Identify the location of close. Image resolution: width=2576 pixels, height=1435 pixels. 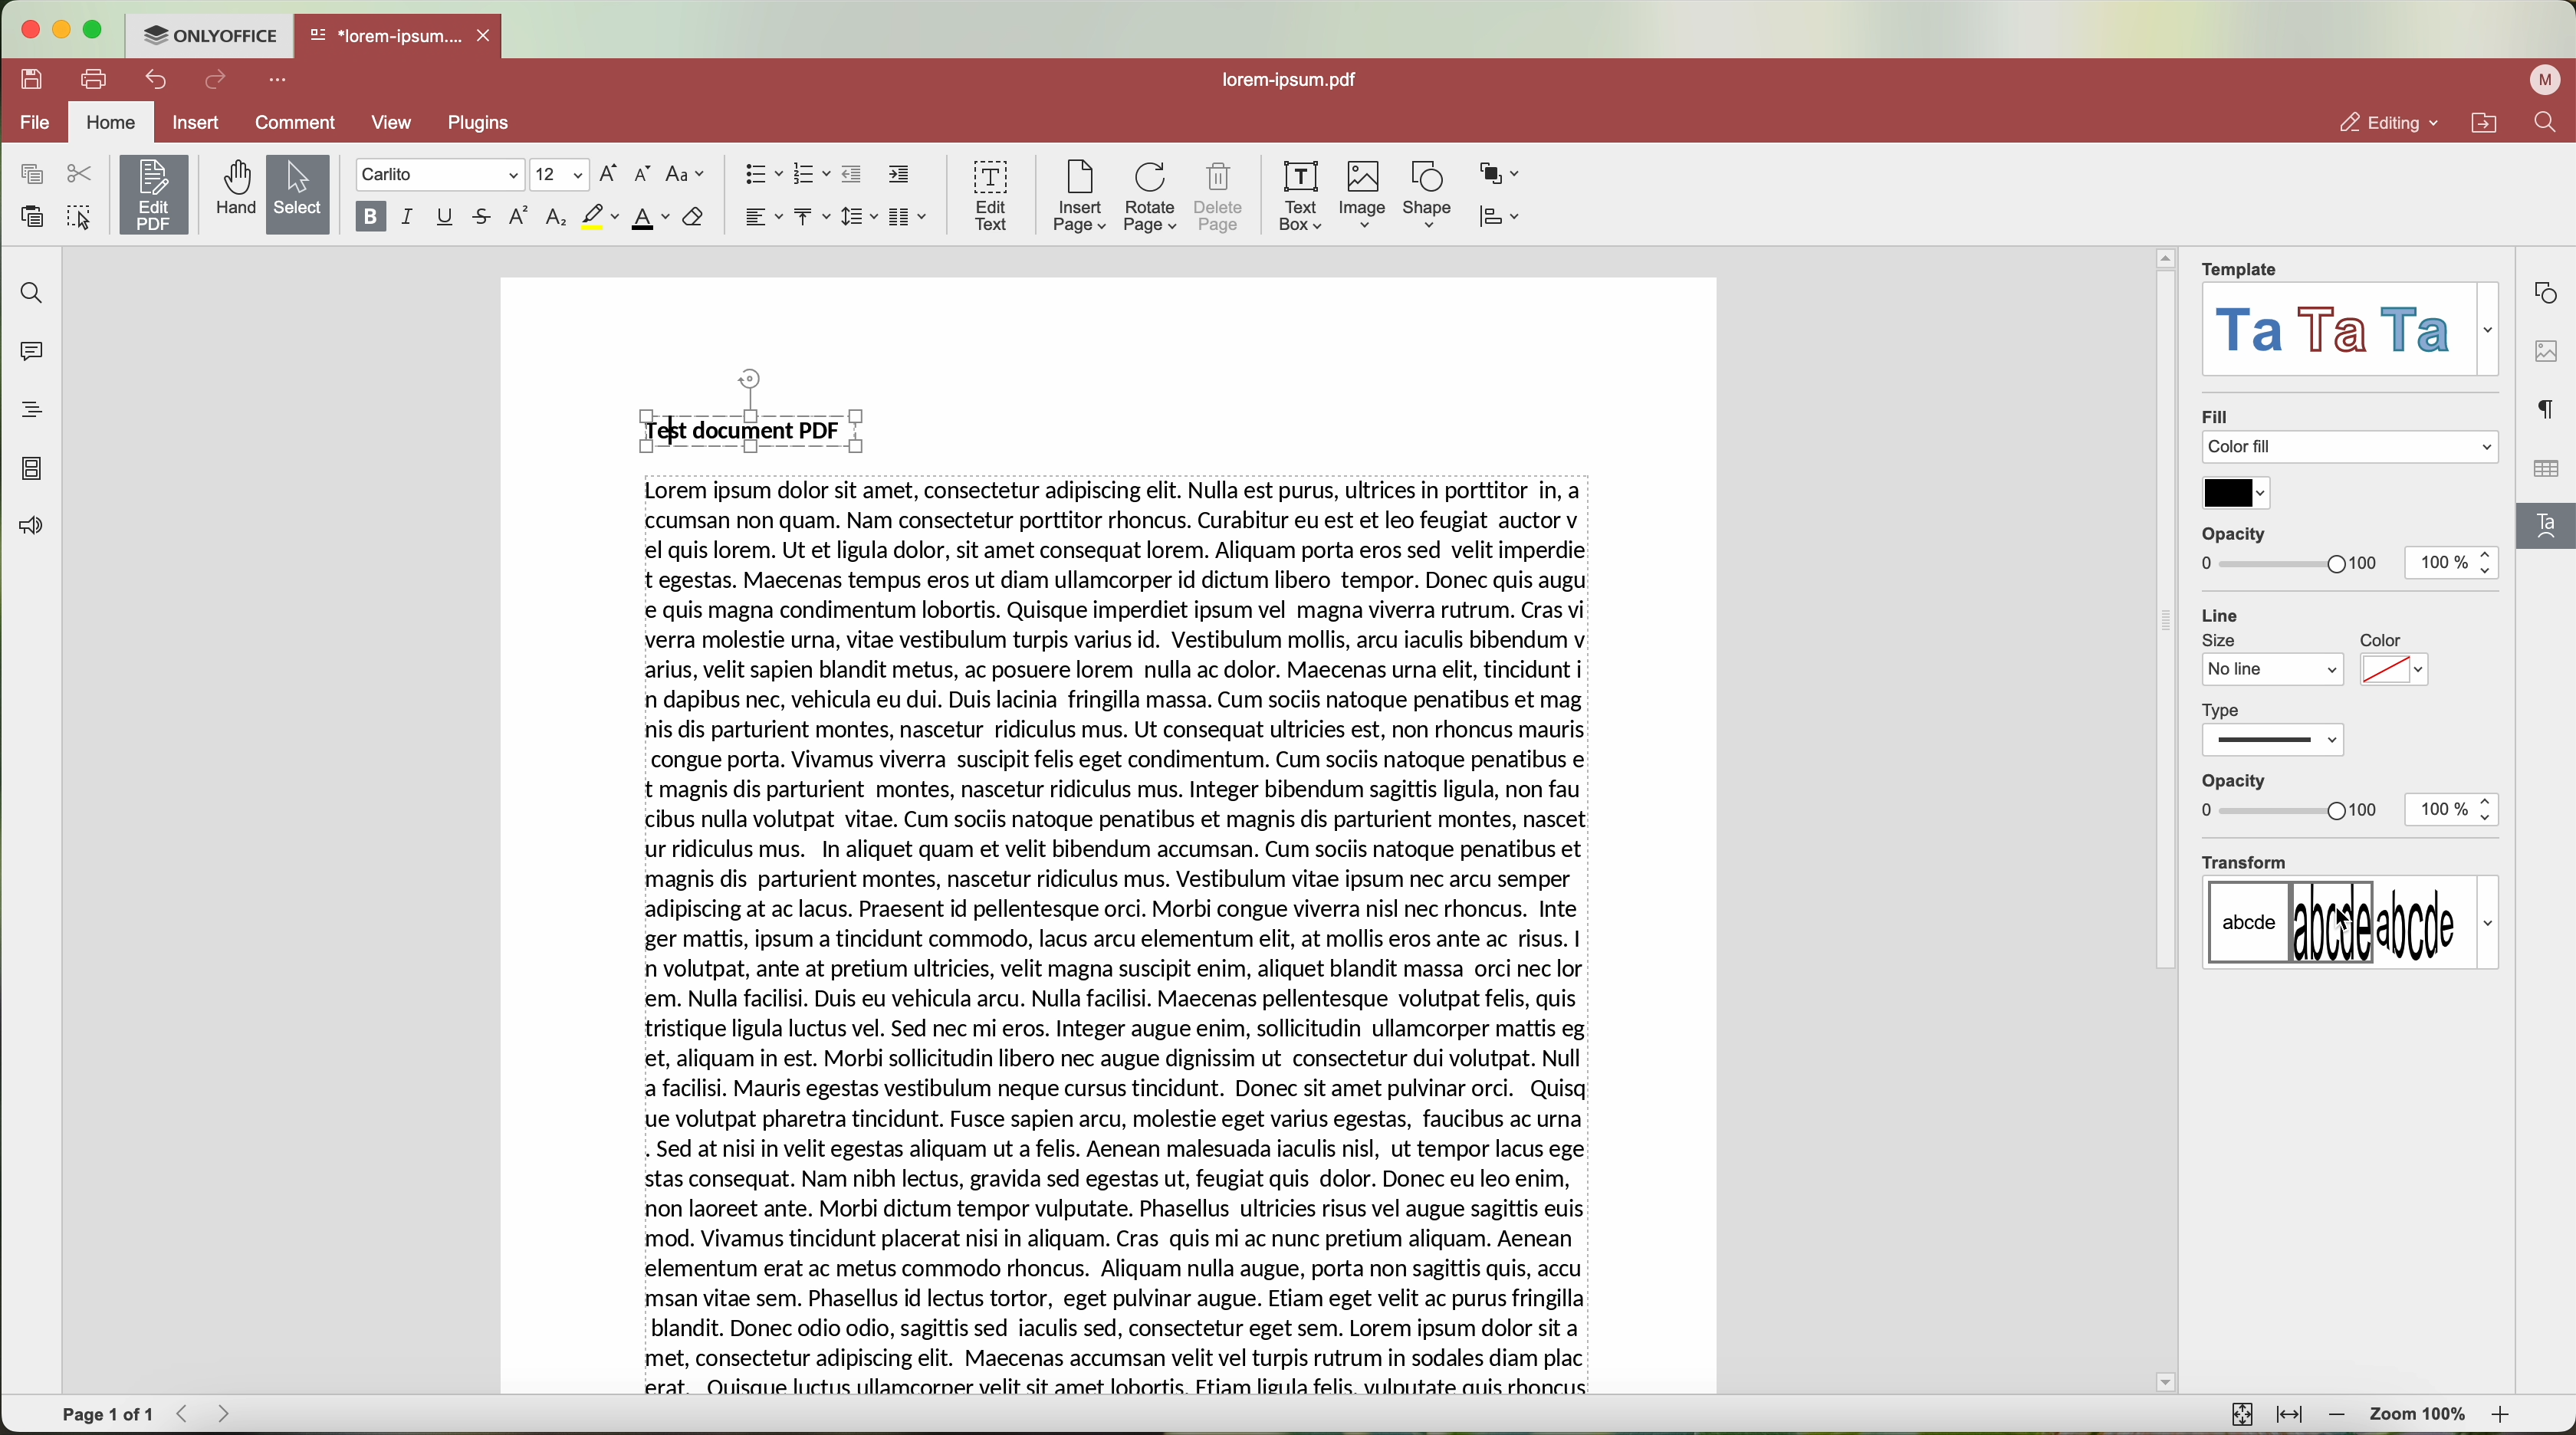
(491, 34).